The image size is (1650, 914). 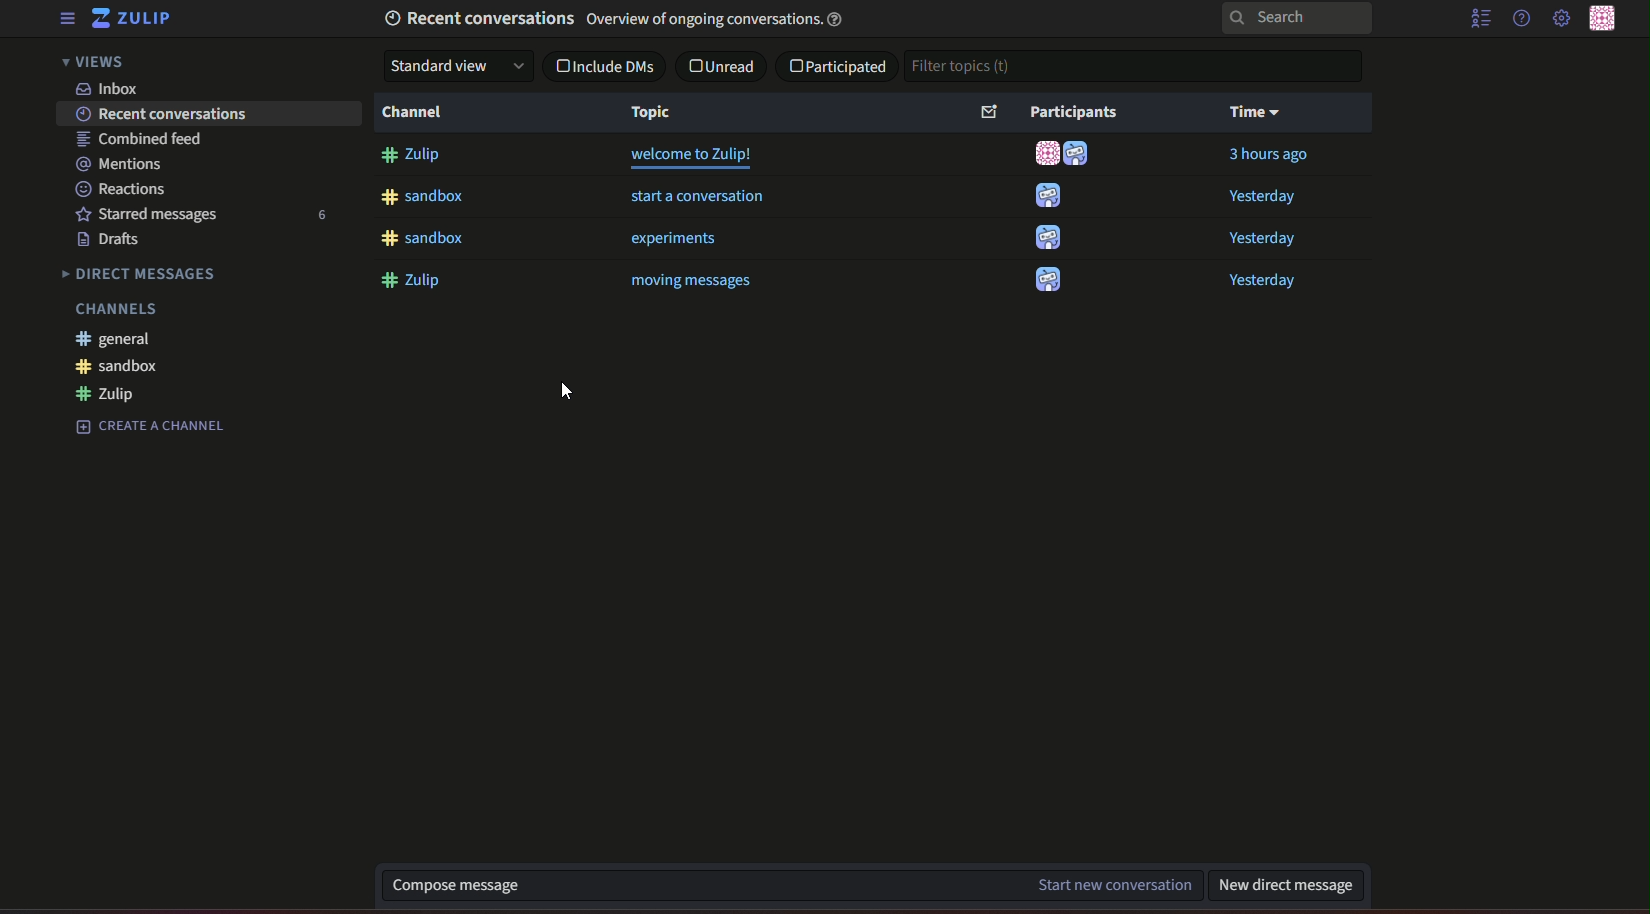 What do you see at coordinates (722, 65) in the screenshot?
I see `unread check box` at bounding box center [722, 65].